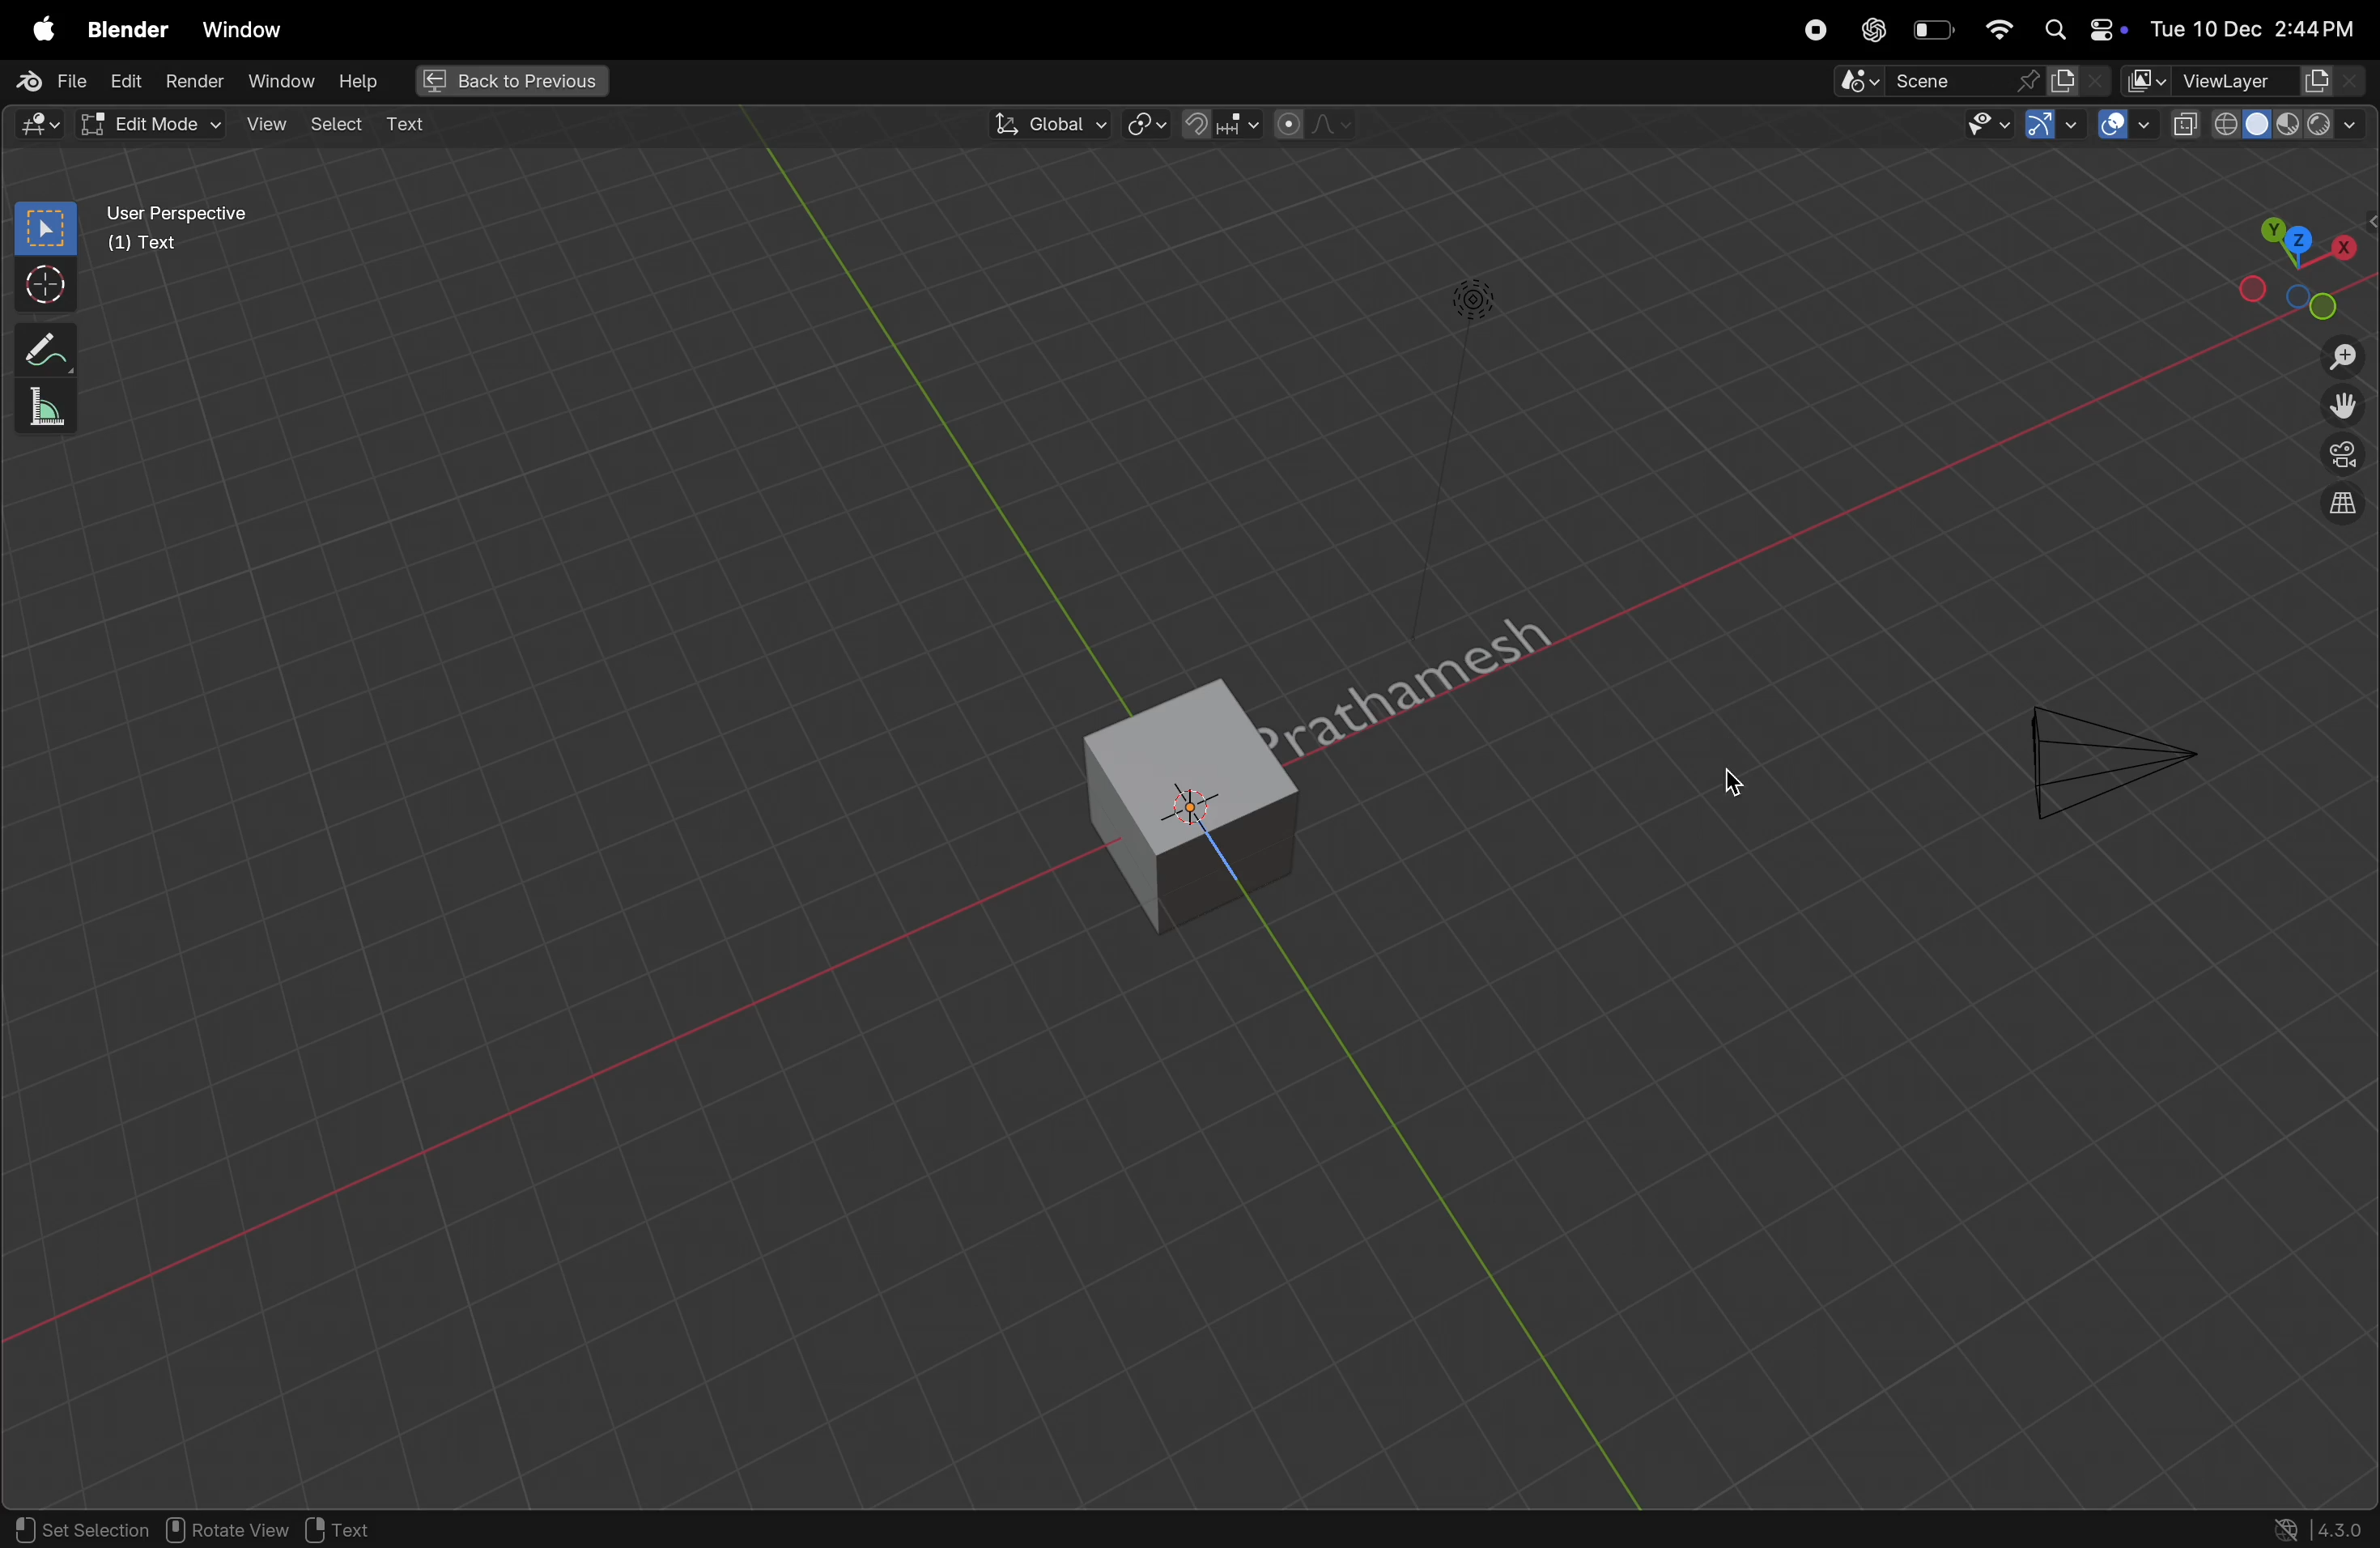 This screenshot has height=1548, width=2380. Describe the element at coordinates (244, 25) in the screenshot. I see `Window` at that location.